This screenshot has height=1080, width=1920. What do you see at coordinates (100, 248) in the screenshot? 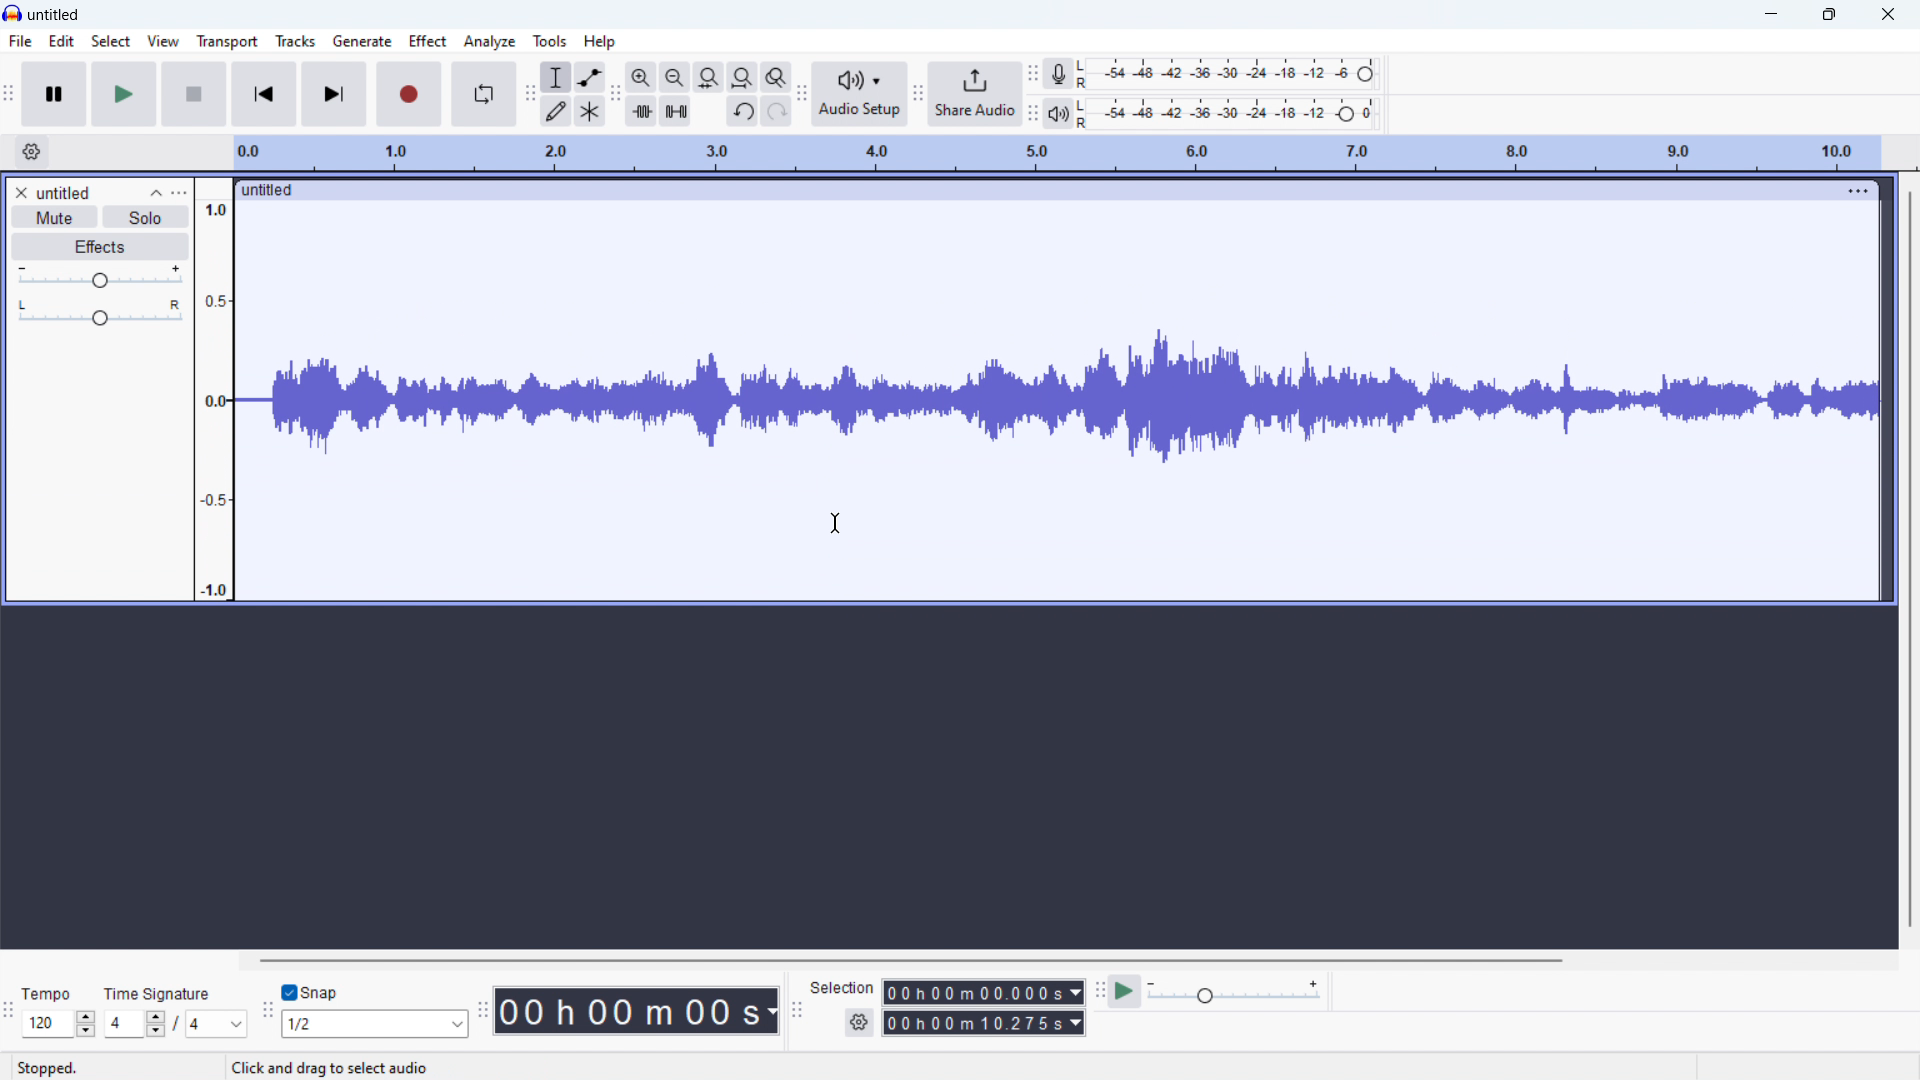
I see `effects` at bounding box center [100, 248].